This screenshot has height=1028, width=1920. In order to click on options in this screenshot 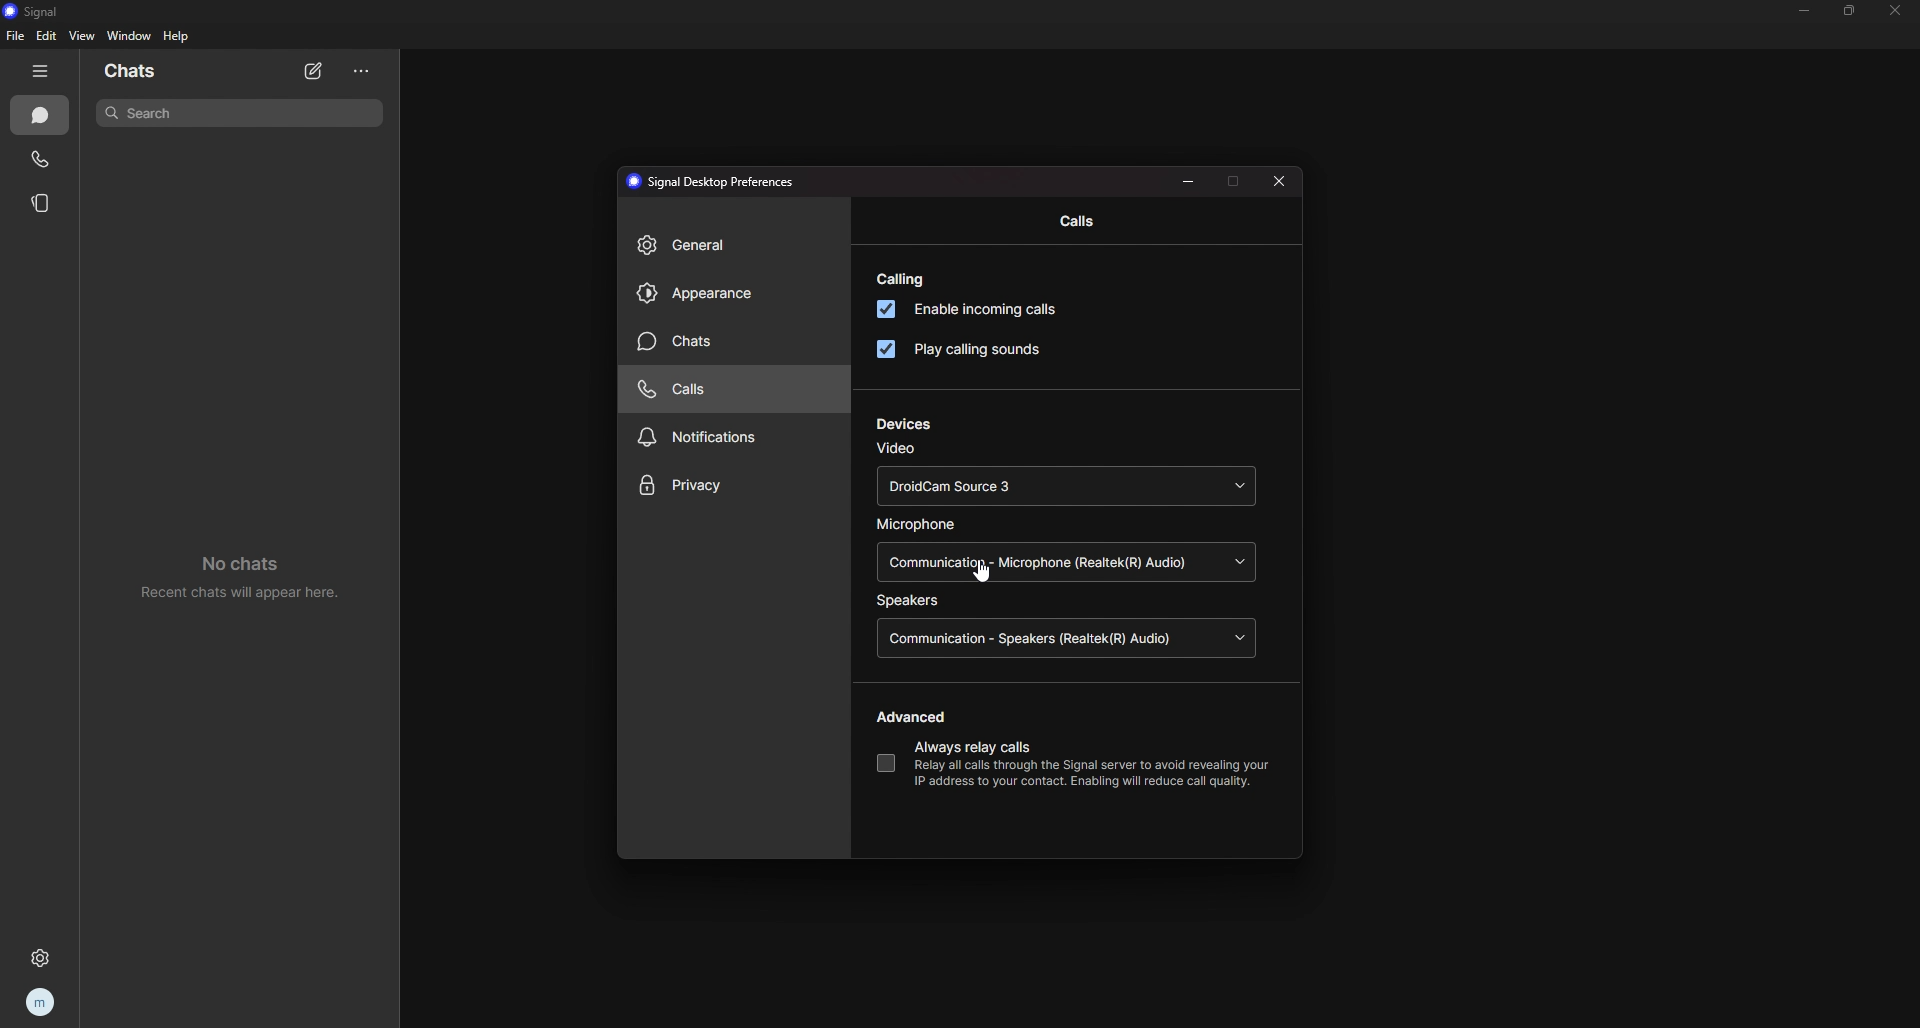, I will do `click(361, 72)`.